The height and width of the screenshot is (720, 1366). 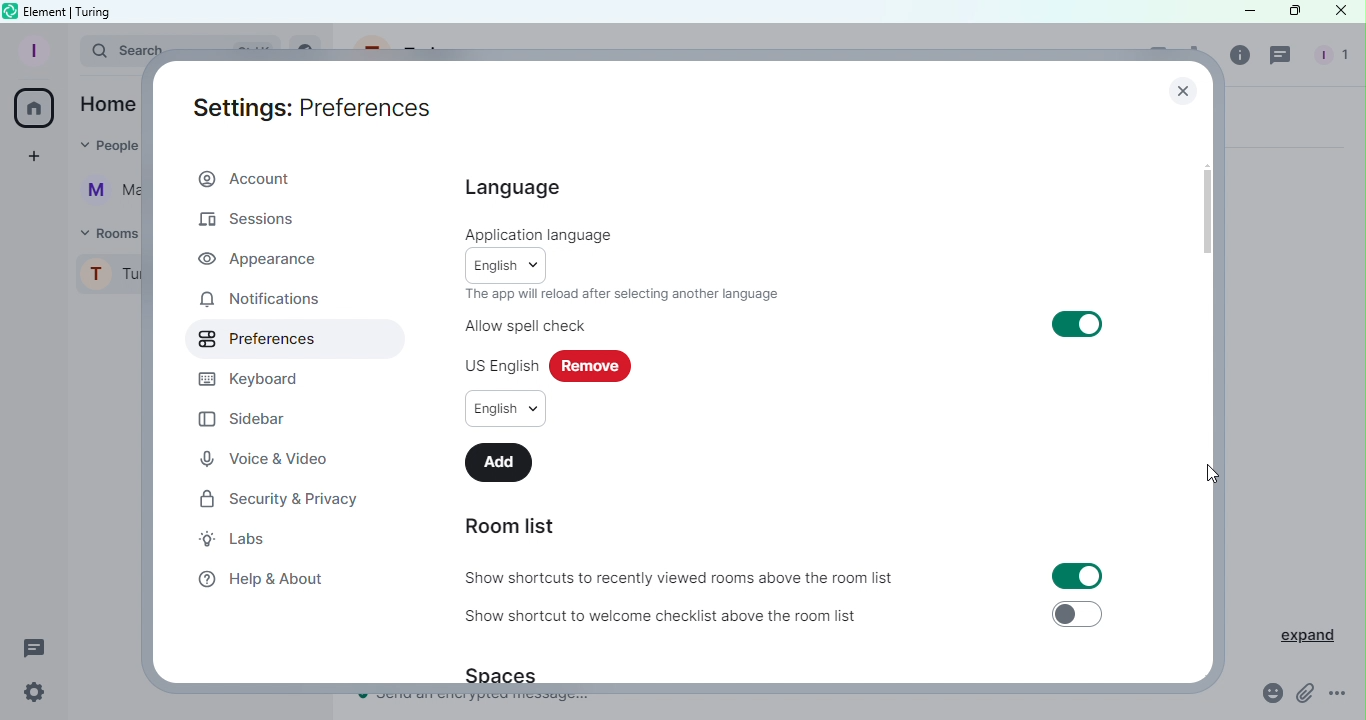 What do you see at coordinates (262, 580) in the screenshot?
I see `Help and about` at bounding box center [262, 580].